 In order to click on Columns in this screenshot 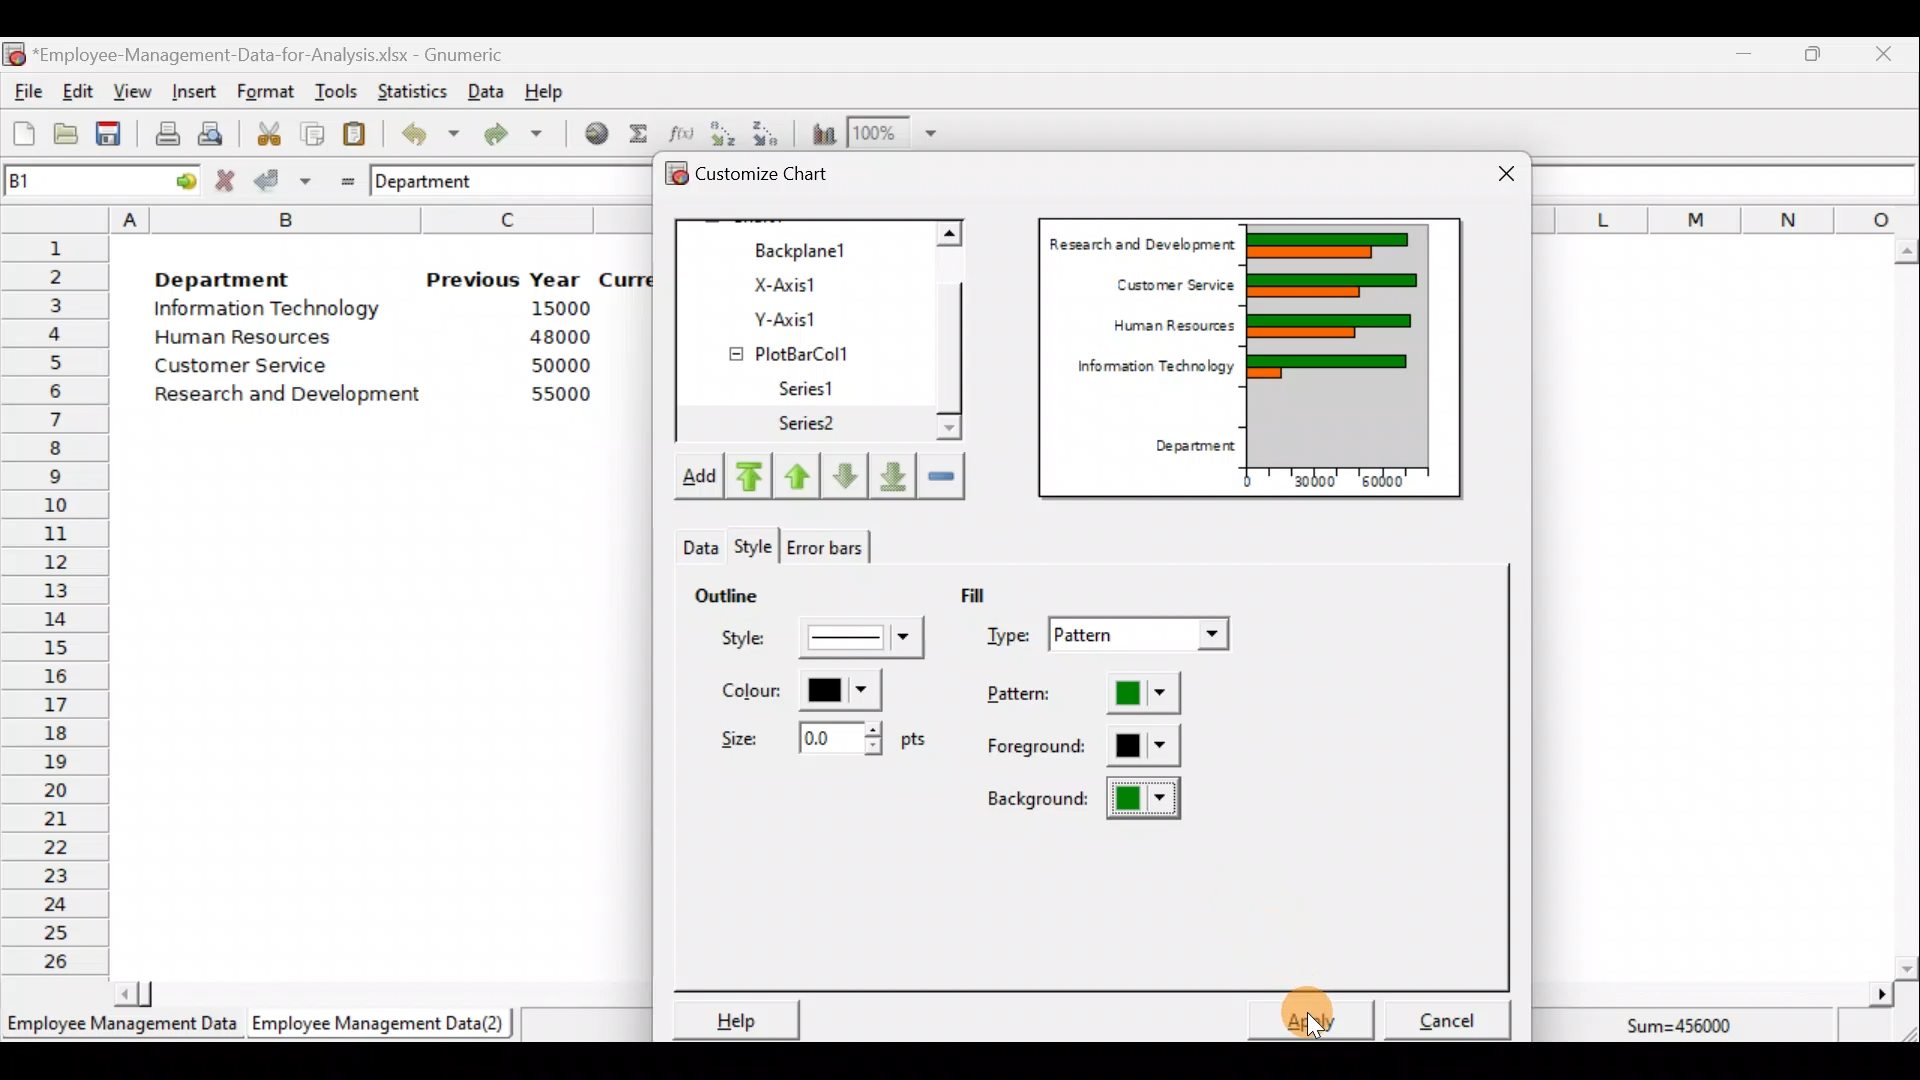, I will do `click(1726, 218)`.